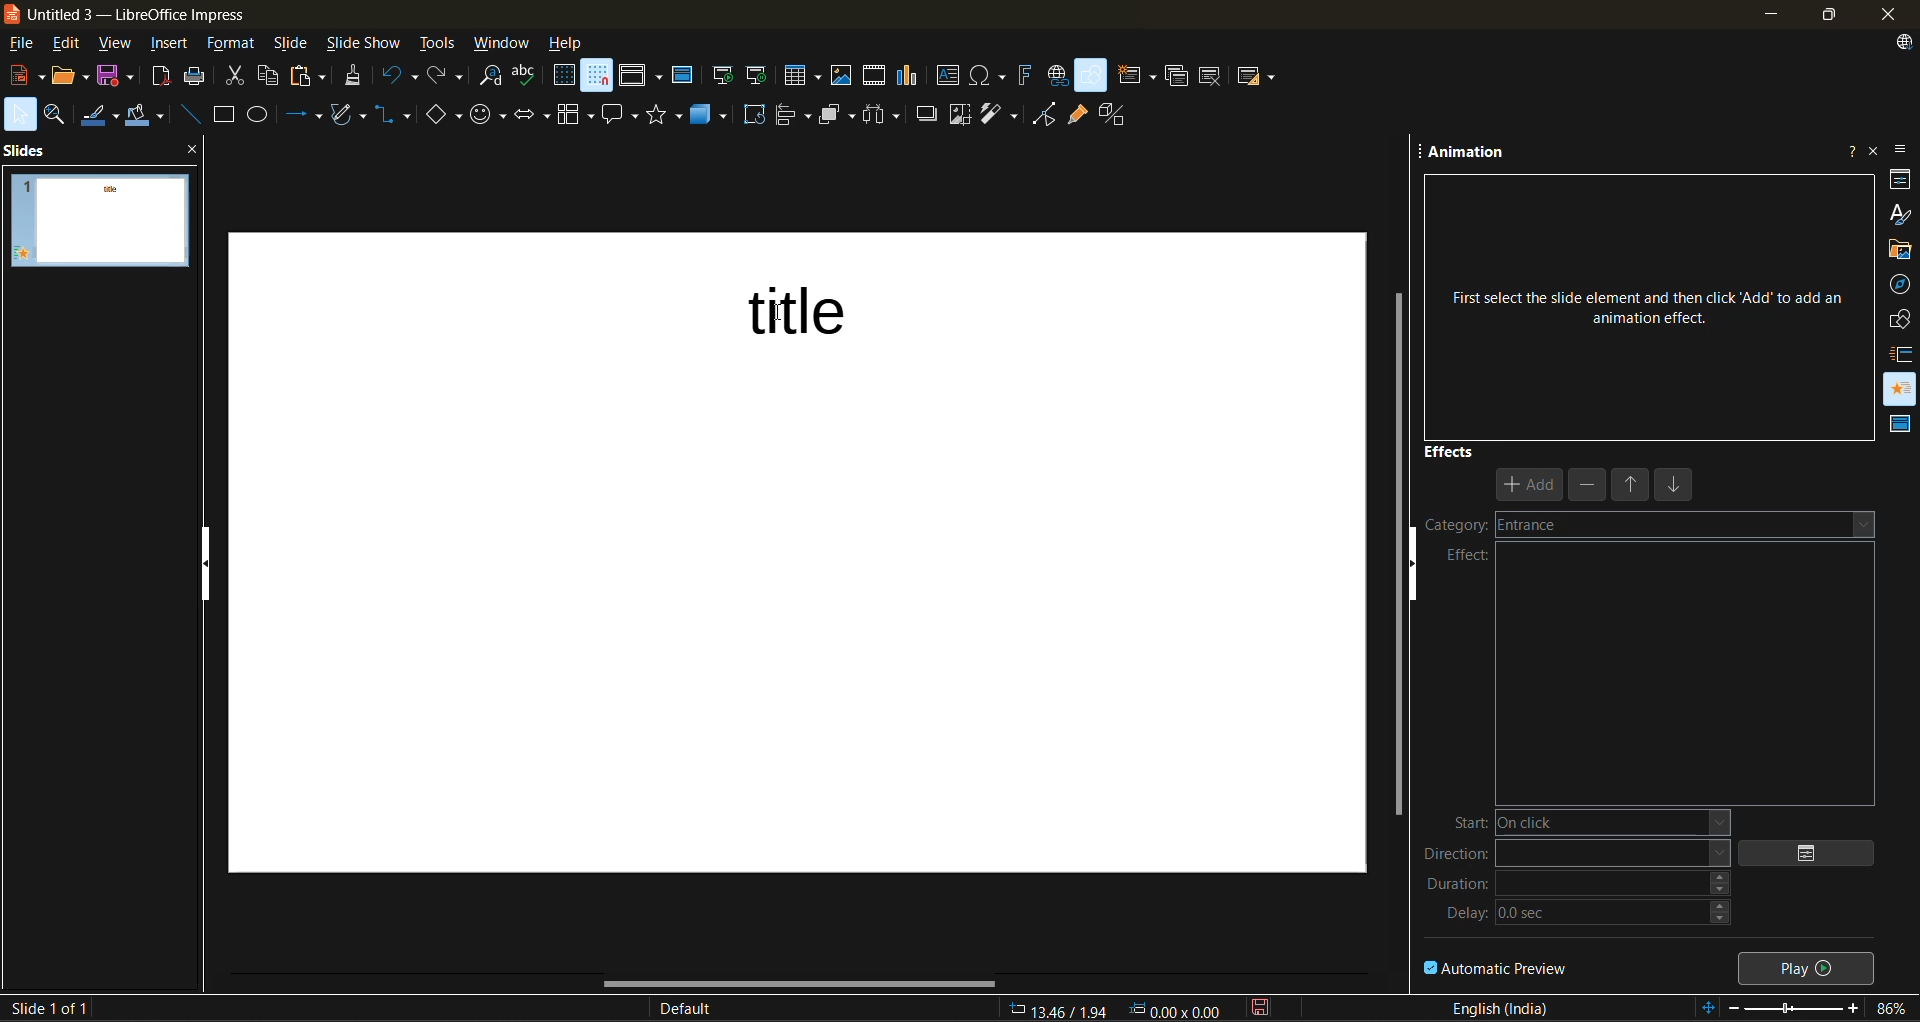 Image resolution: width=1920 pixels, height=1022 pixels. What do you see at coordinates (355, 77) in the screenshot?
I see `clone formatting` at bounding box center [355, 77].